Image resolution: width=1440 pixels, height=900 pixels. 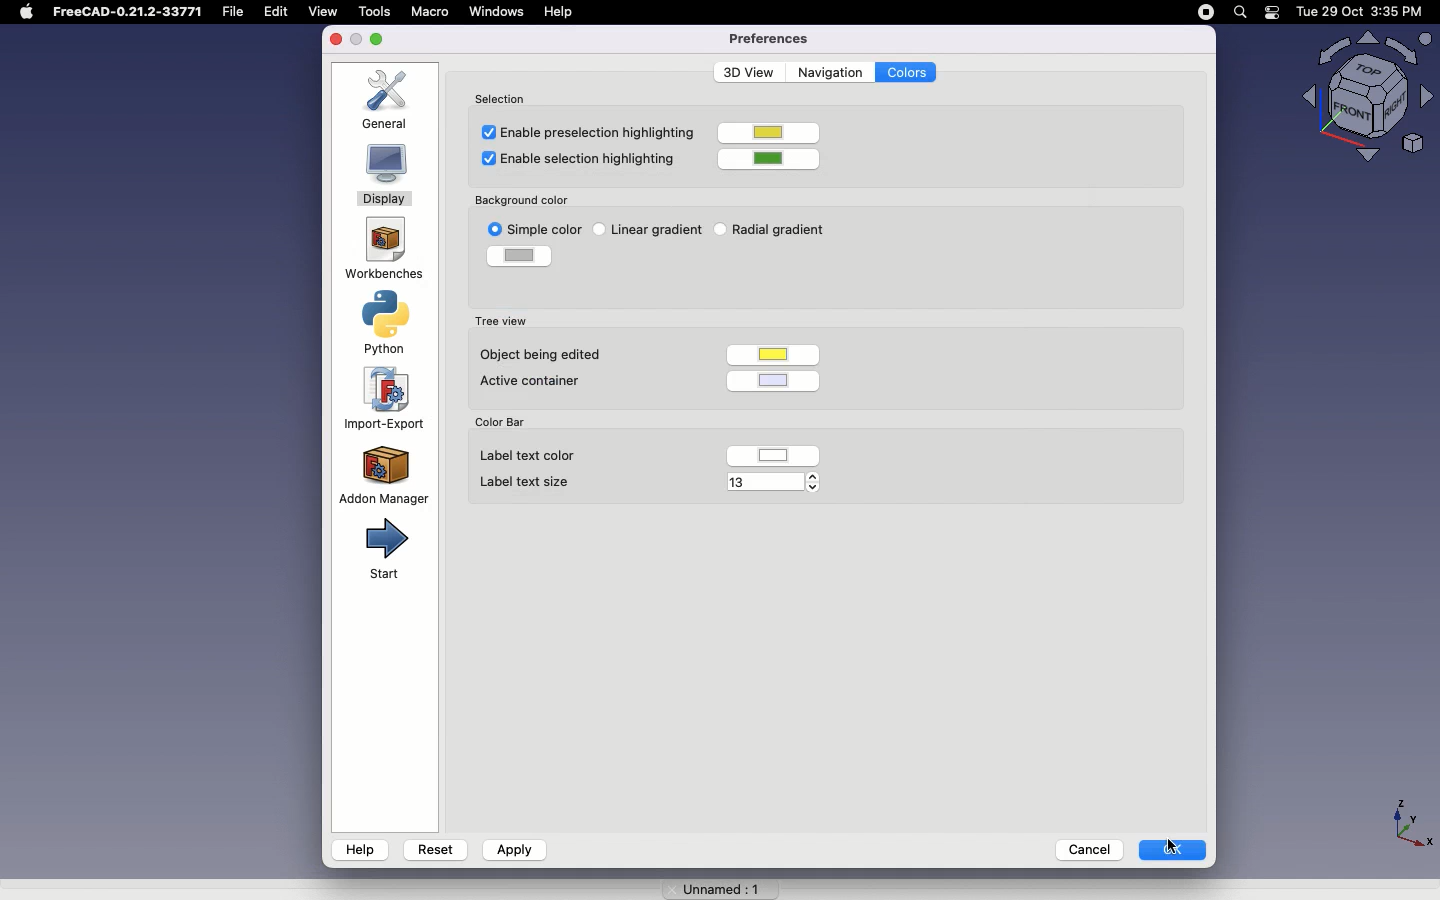 I want to click on Help, so click(x=360, y=849).